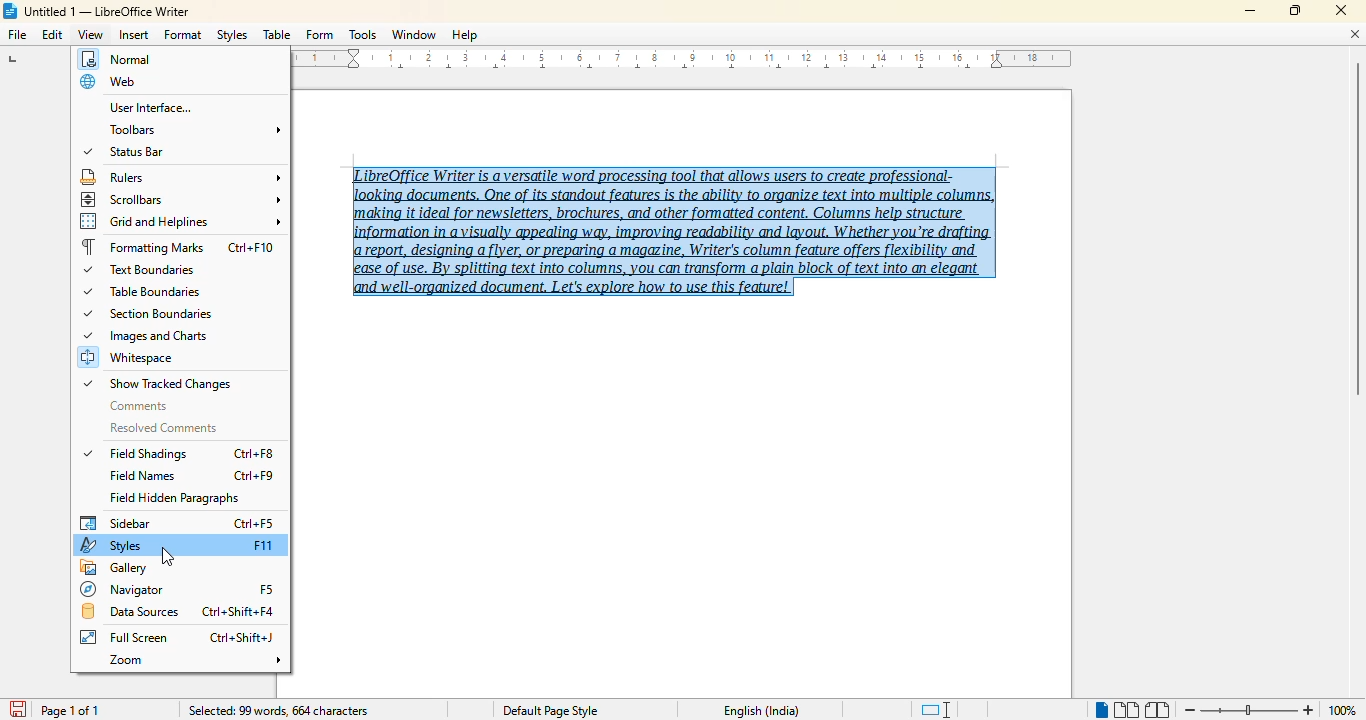 The height and width of the screenshot is (720, 1366). What do you see at coordinates (176, 611) in the screenshot?
I see `data sources` at bounding box center [176, 611].